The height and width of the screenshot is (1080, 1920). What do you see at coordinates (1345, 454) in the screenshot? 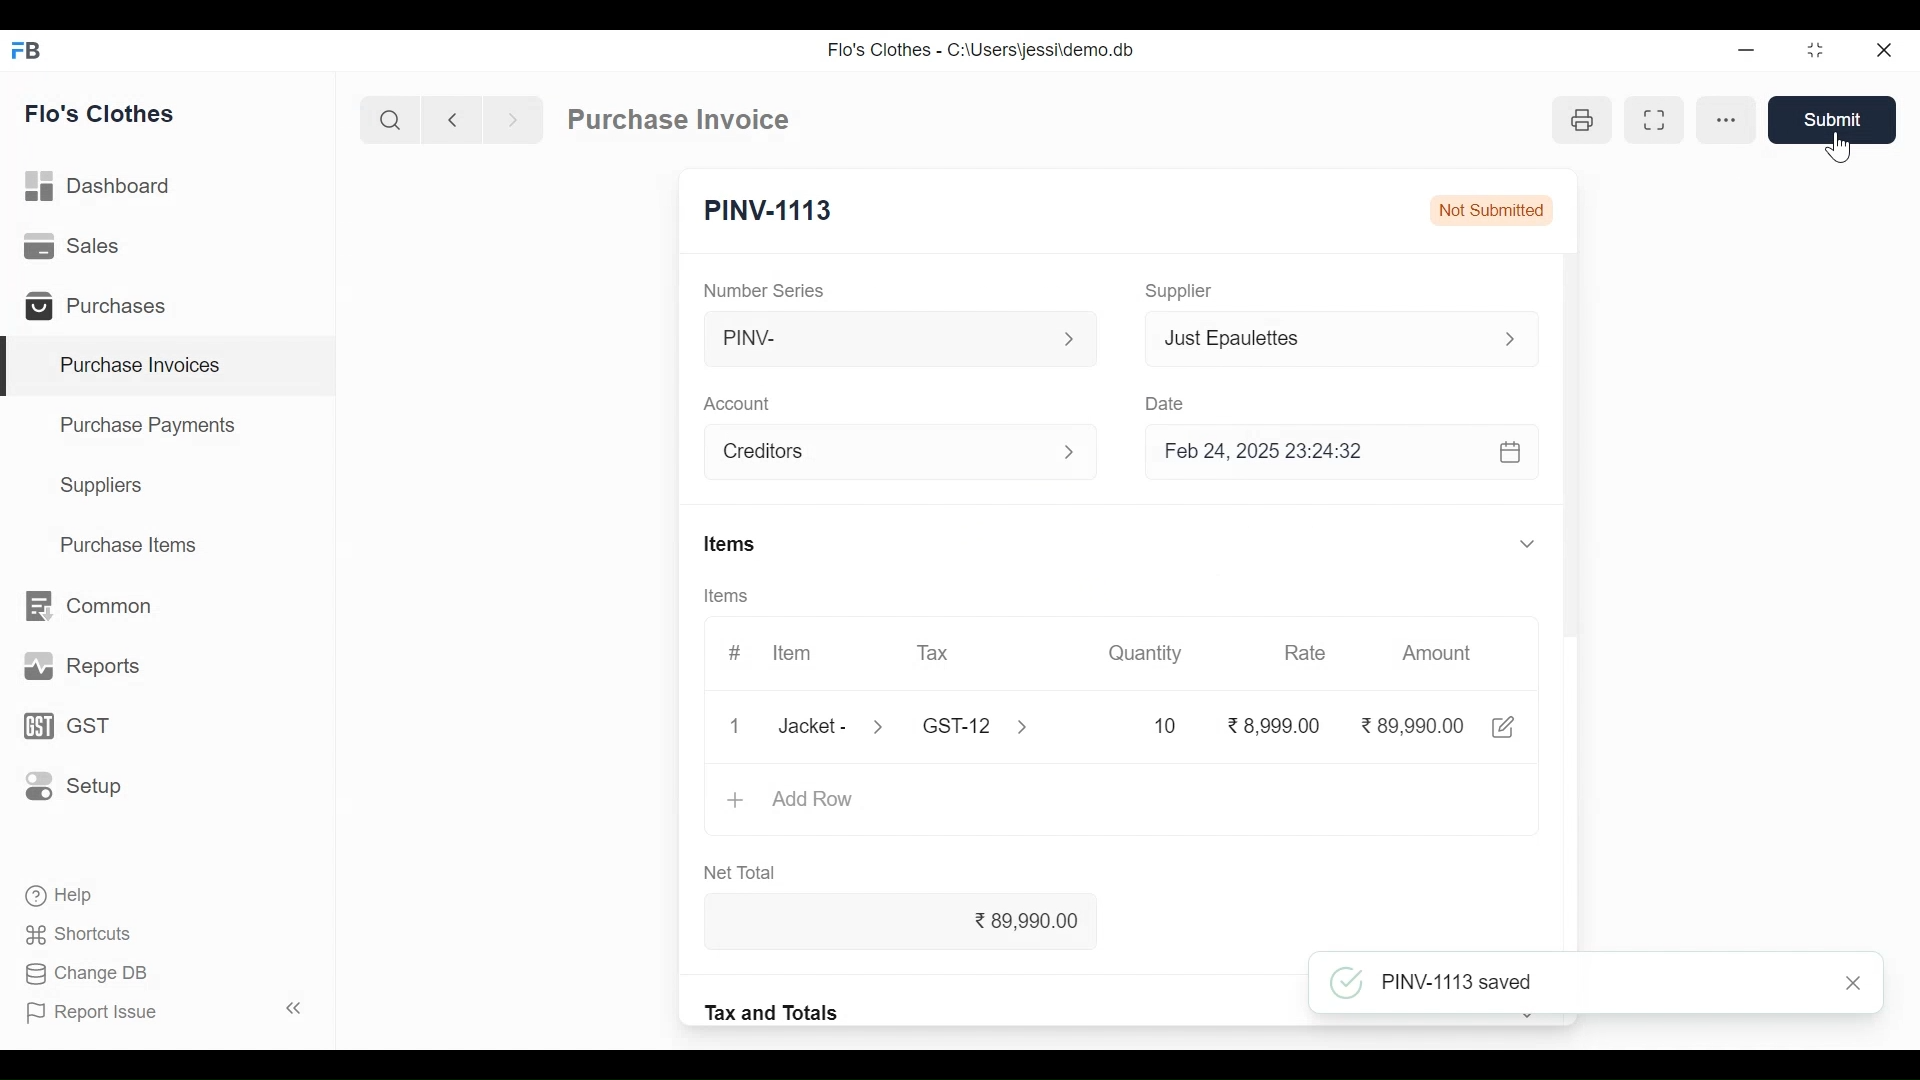
I see `Feb 24, 2025 23:24:32` at bounding box center [1345, 454].